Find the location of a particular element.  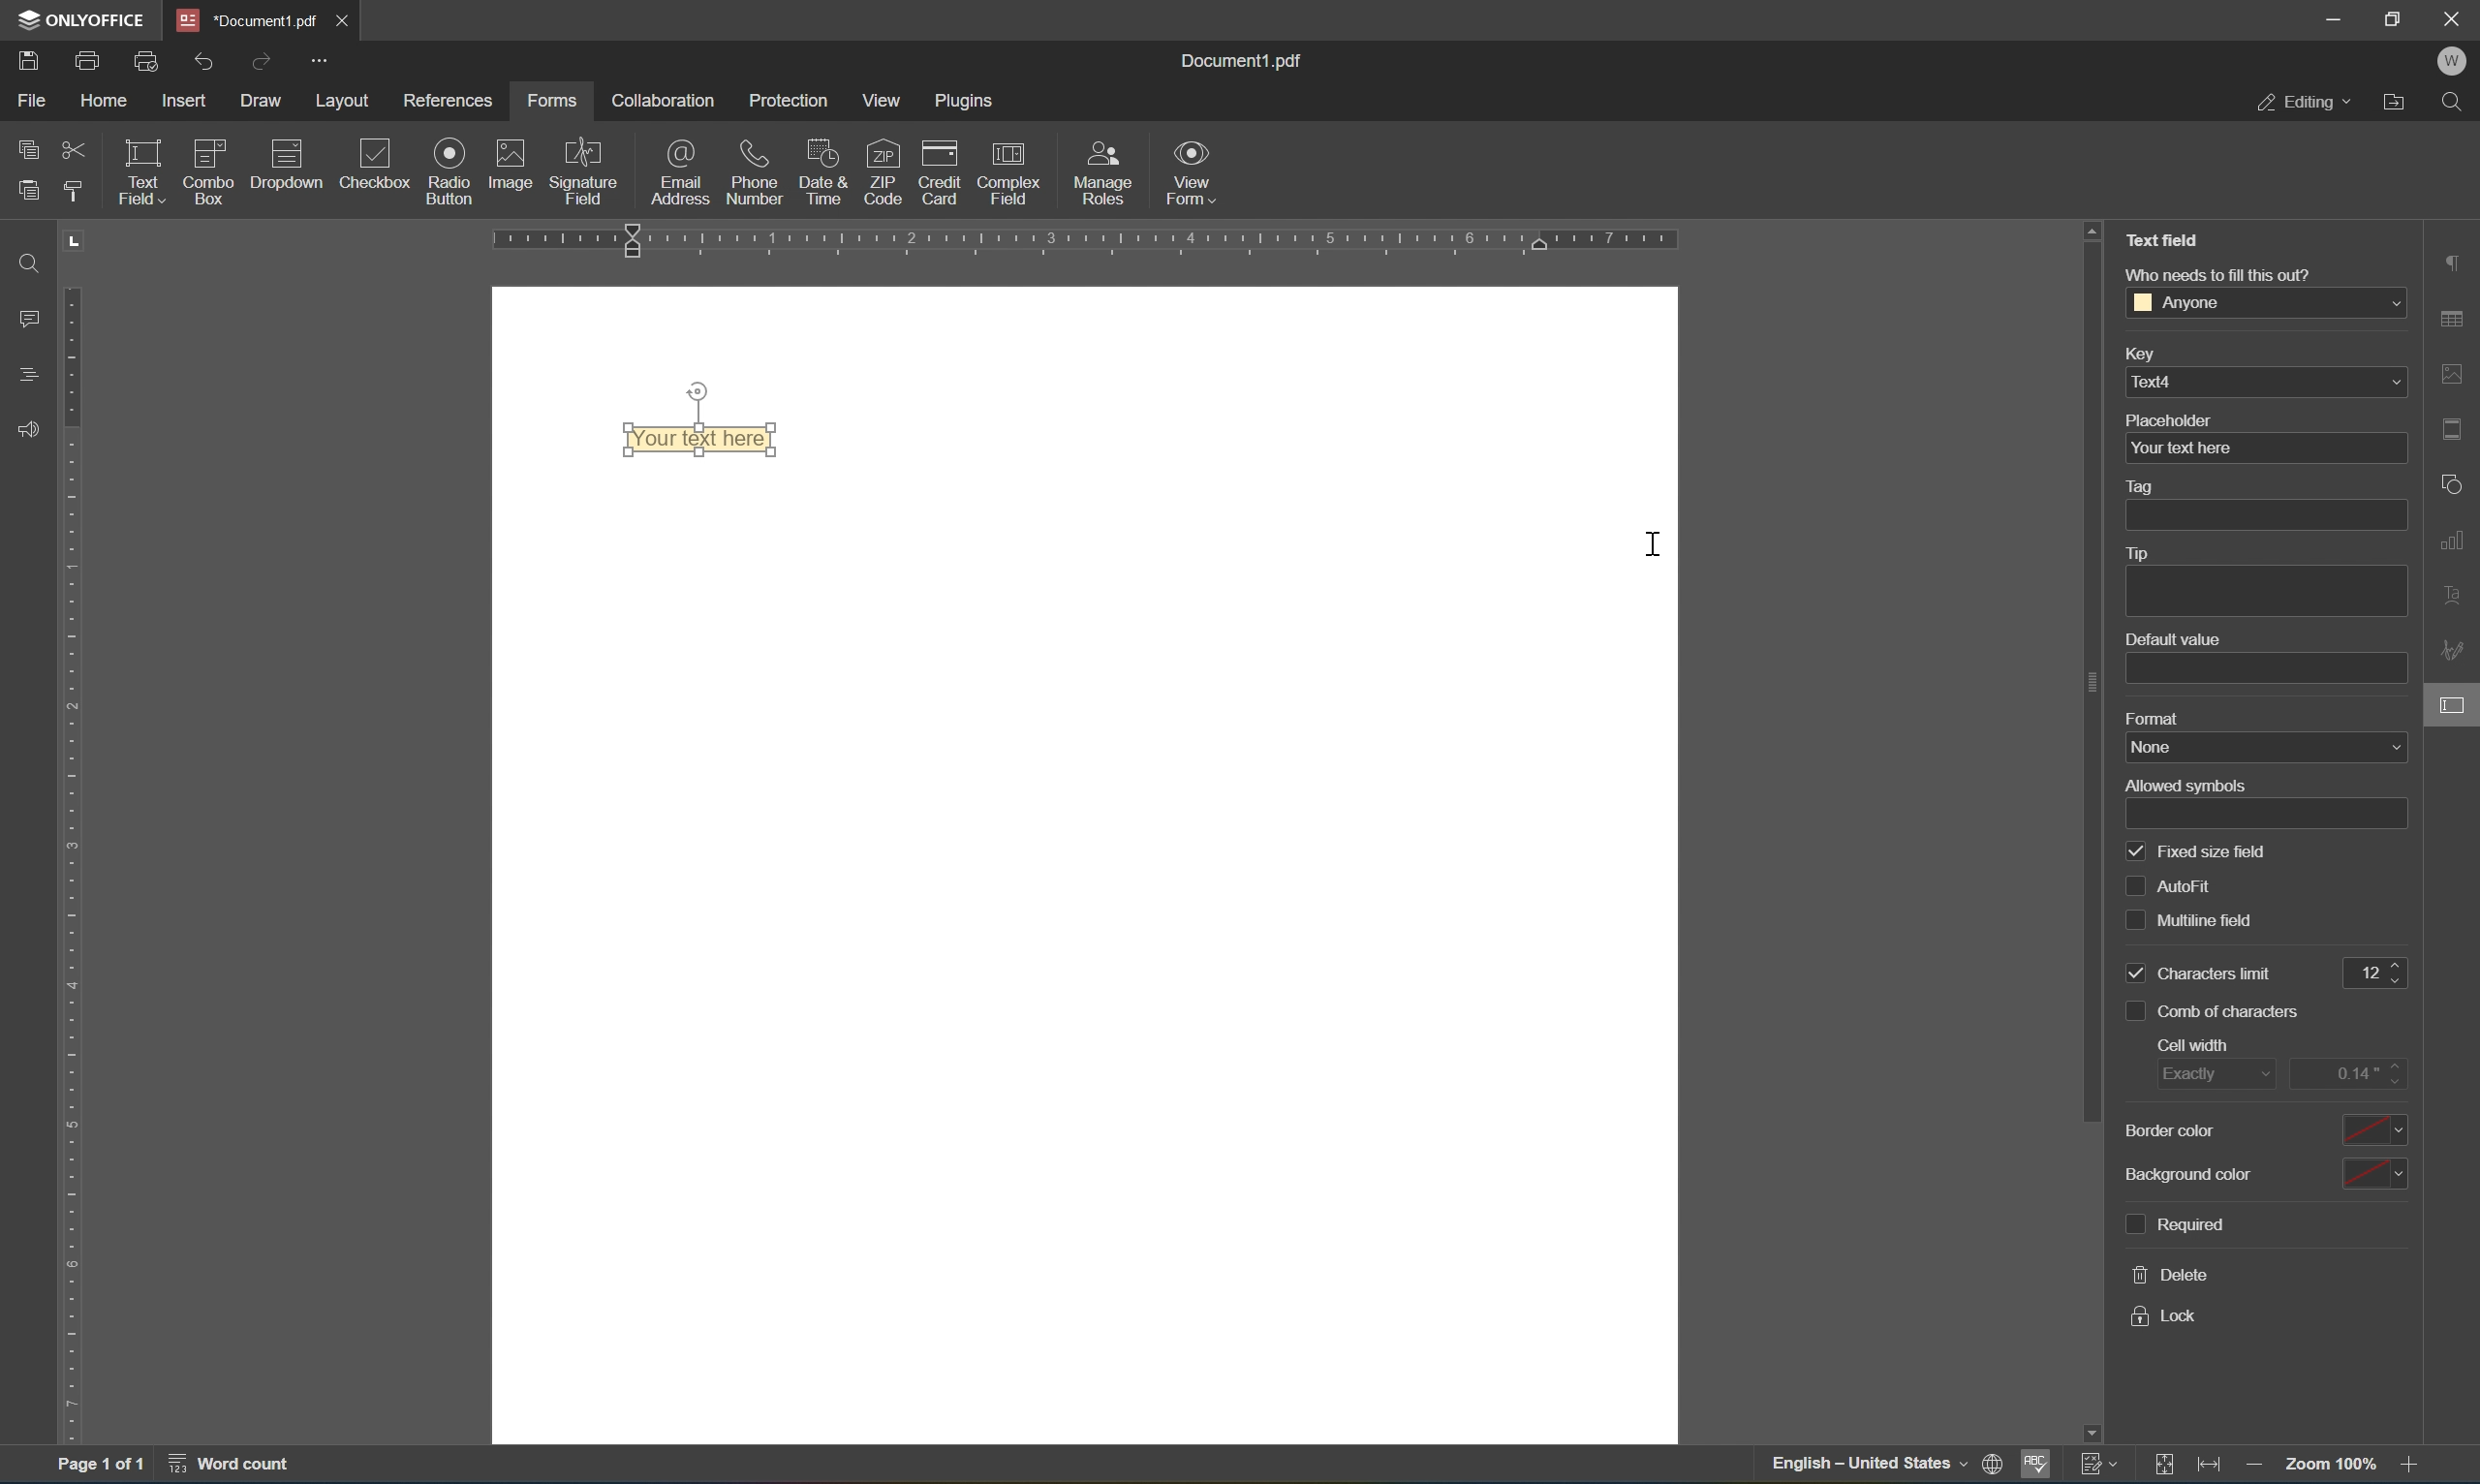

key is located at coordinates (2147, 353).